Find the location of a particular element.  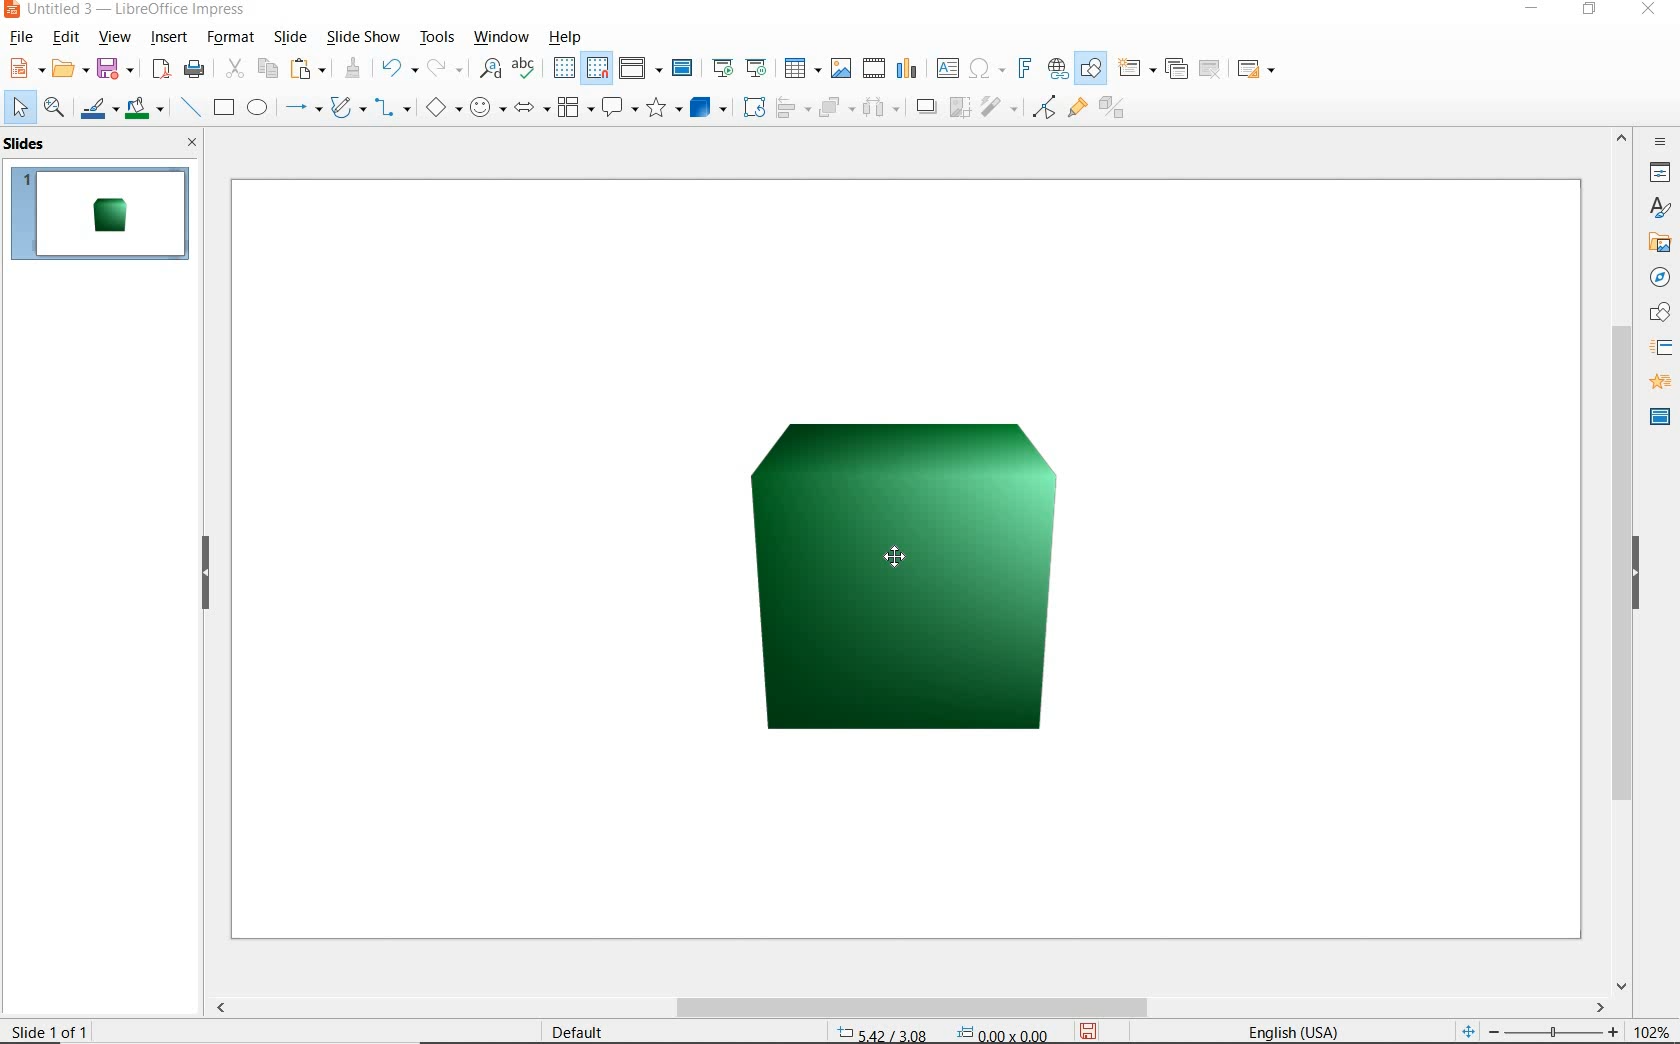

tools is located at coordinates (438, 37).